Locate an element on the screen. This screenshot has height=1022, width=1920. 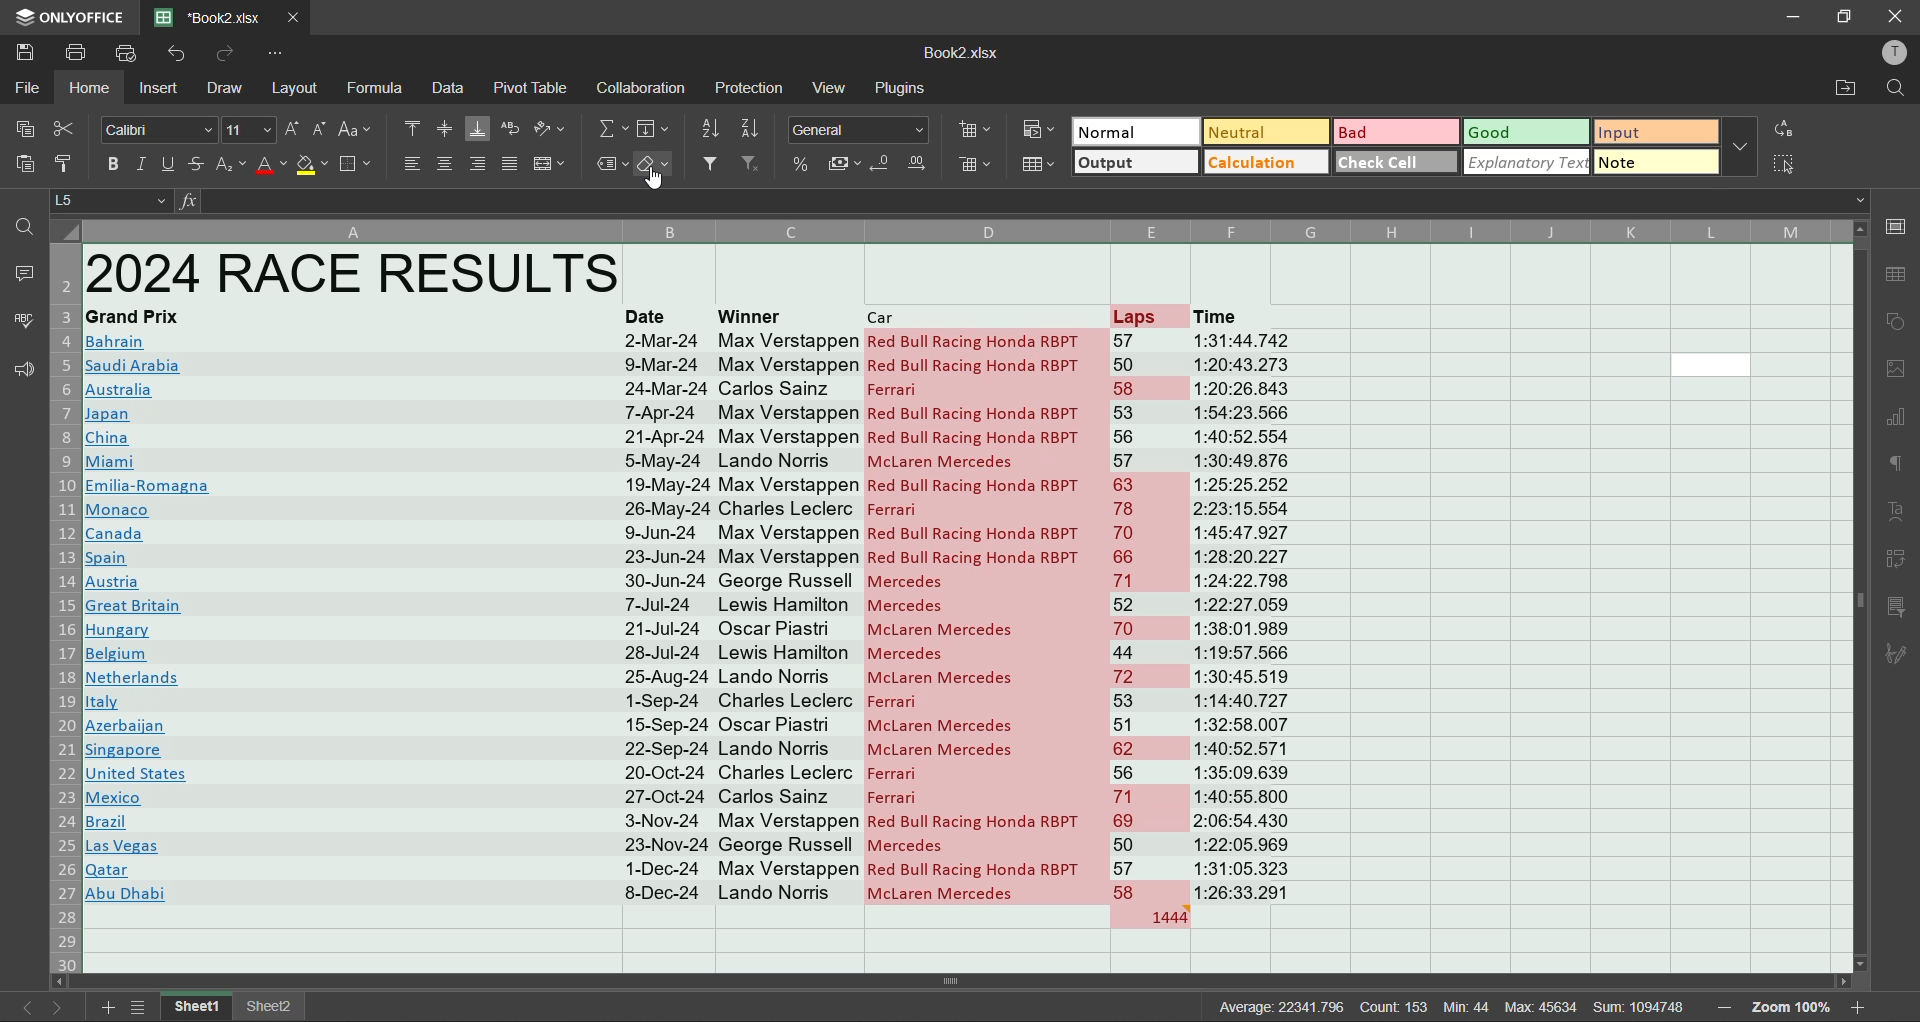
output is located at coordinates (1138, 163).